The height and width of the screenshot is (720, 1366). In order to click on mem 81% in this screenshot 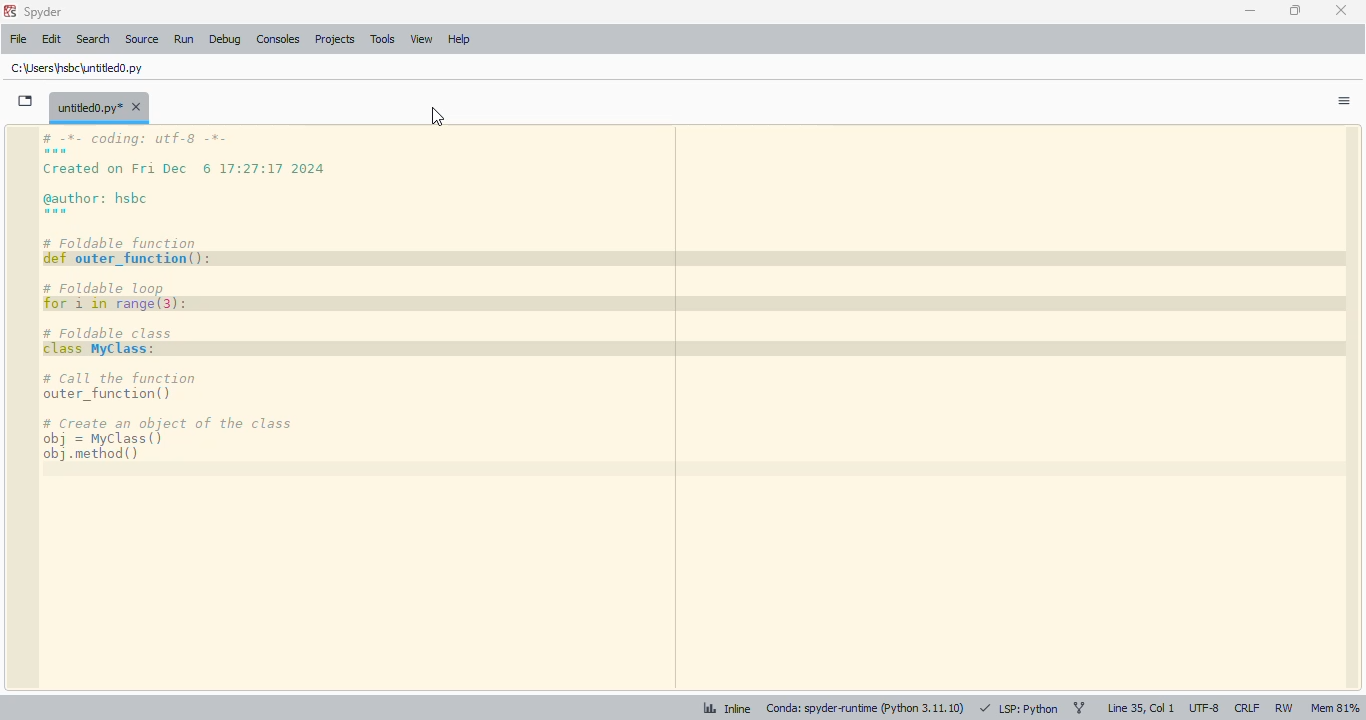, I will do `click(1335, 709)`.